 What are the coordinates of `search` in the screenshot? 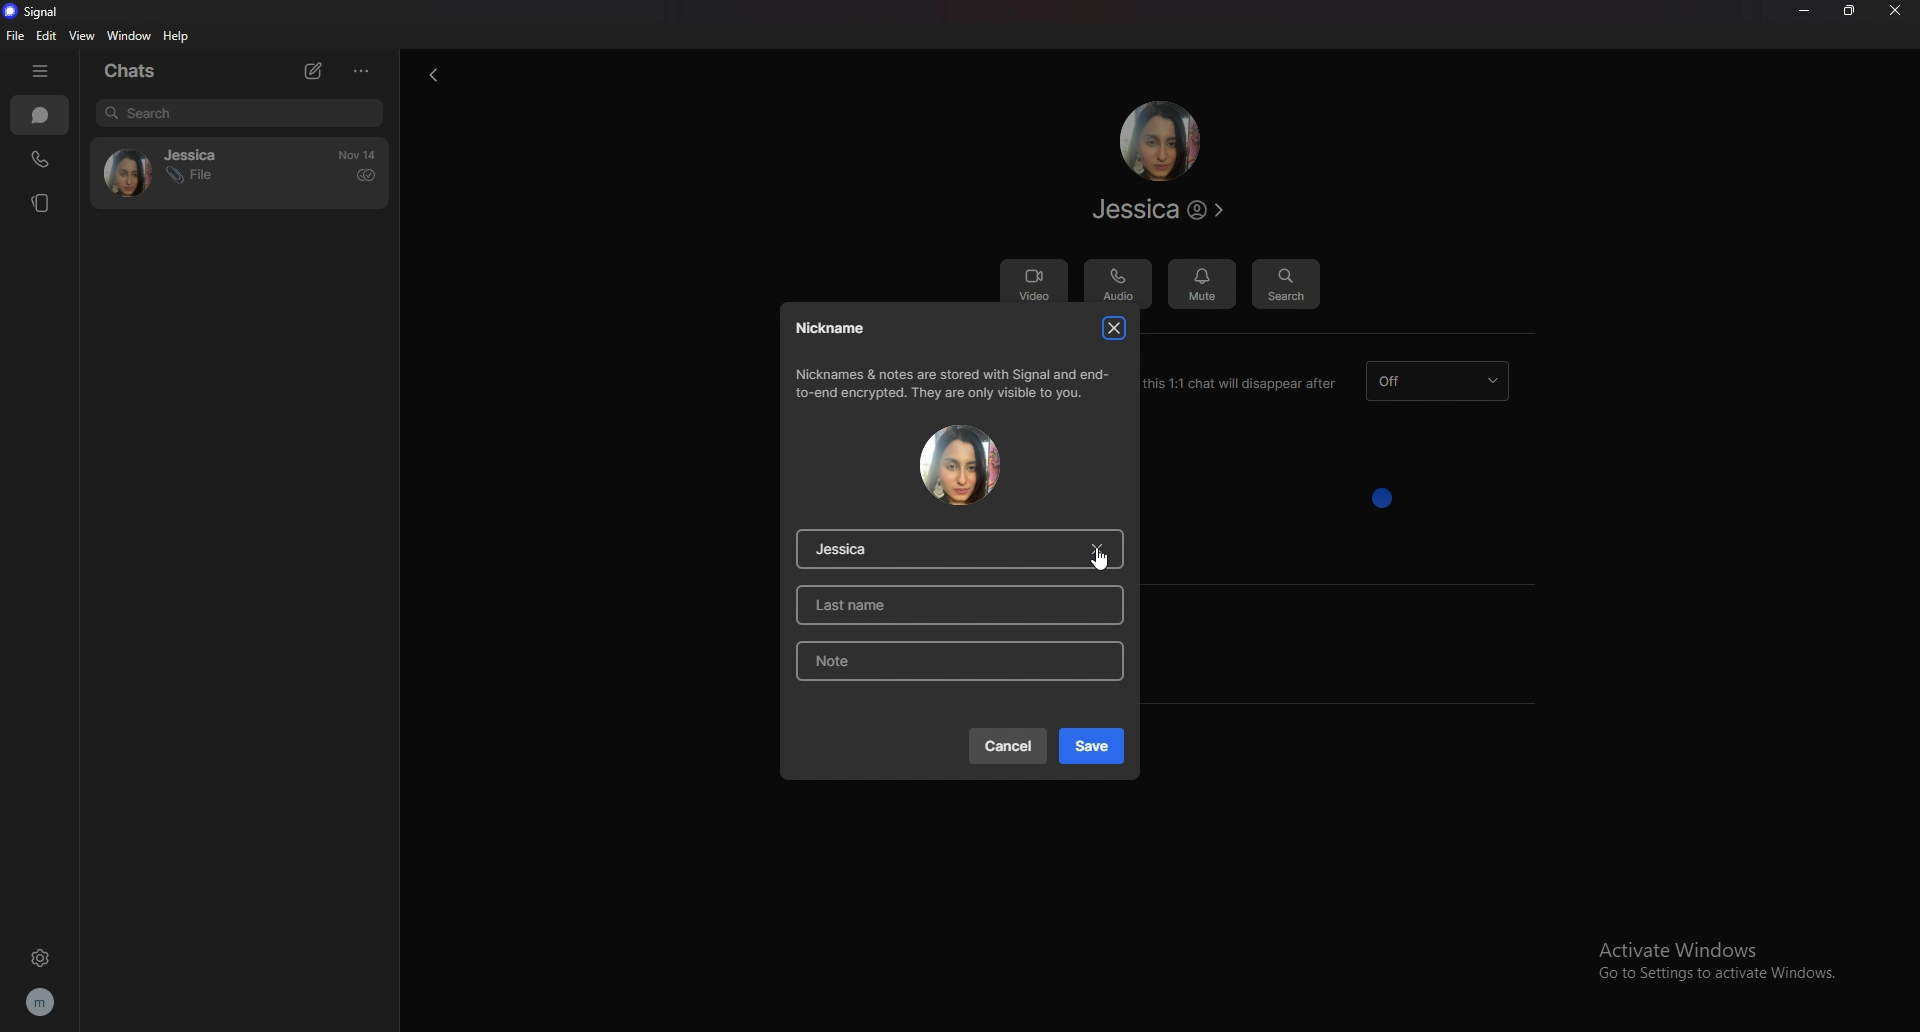 It's located at (241, 113).